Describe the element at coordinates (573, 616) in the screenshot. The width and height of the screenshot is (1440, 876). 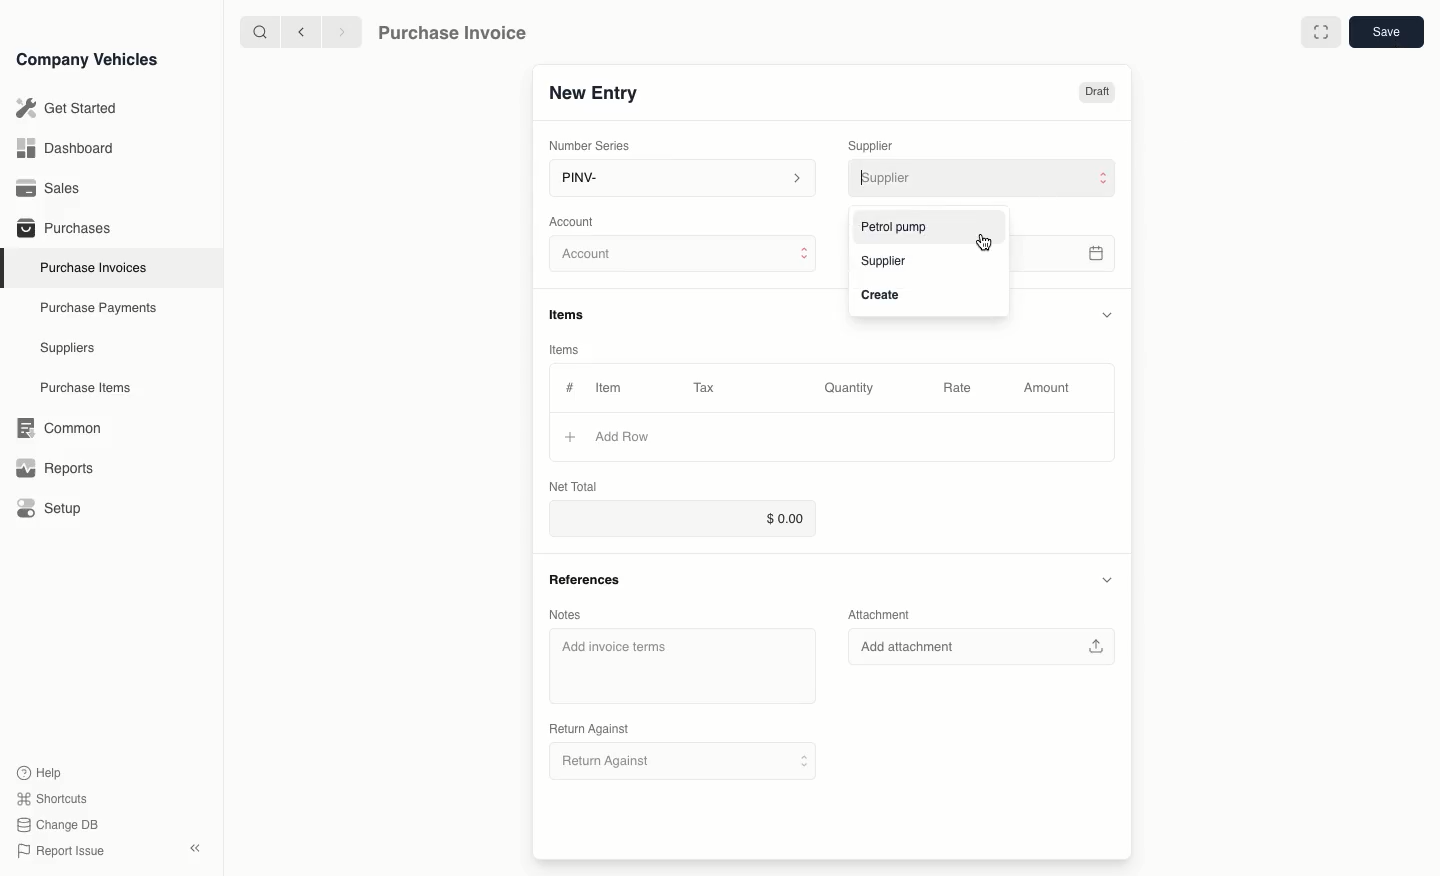
I see `Notes.` at that location.